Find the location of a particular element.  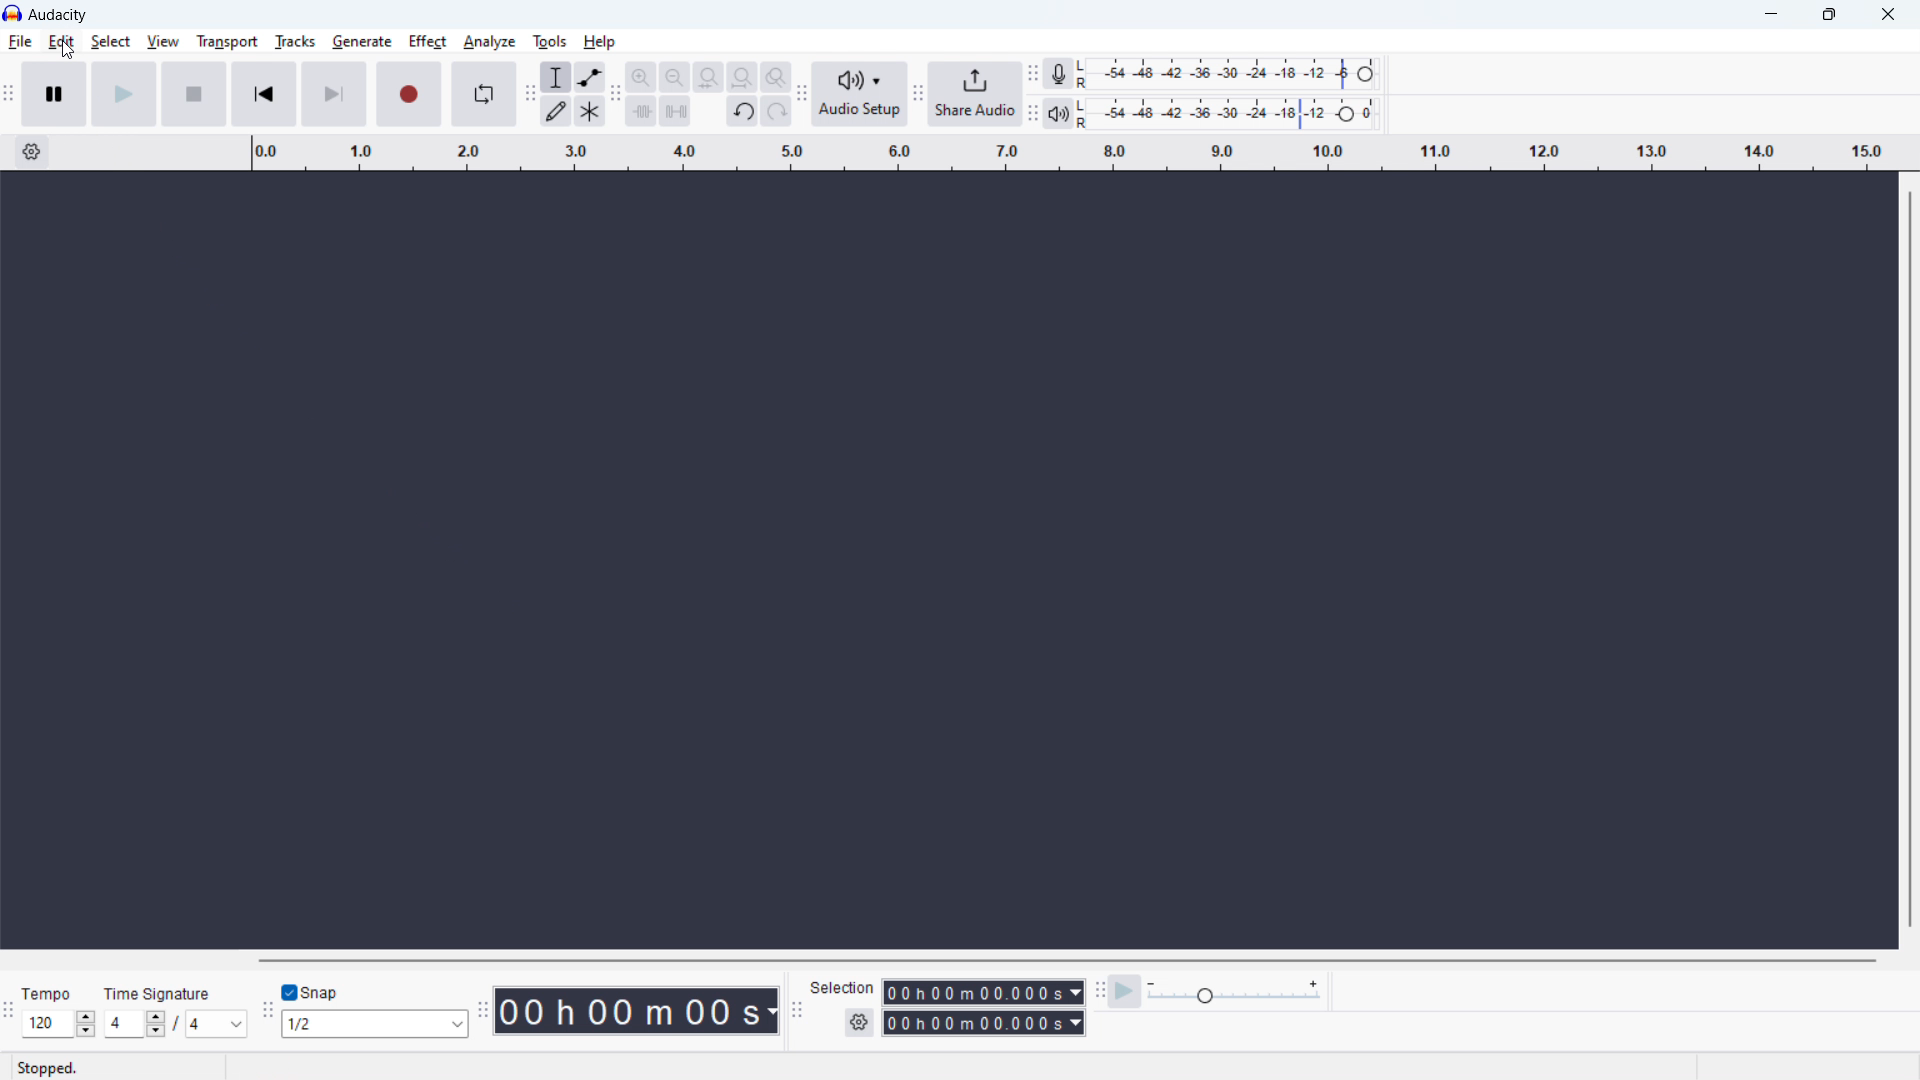

Time signature is located at coordinates (156, 991).